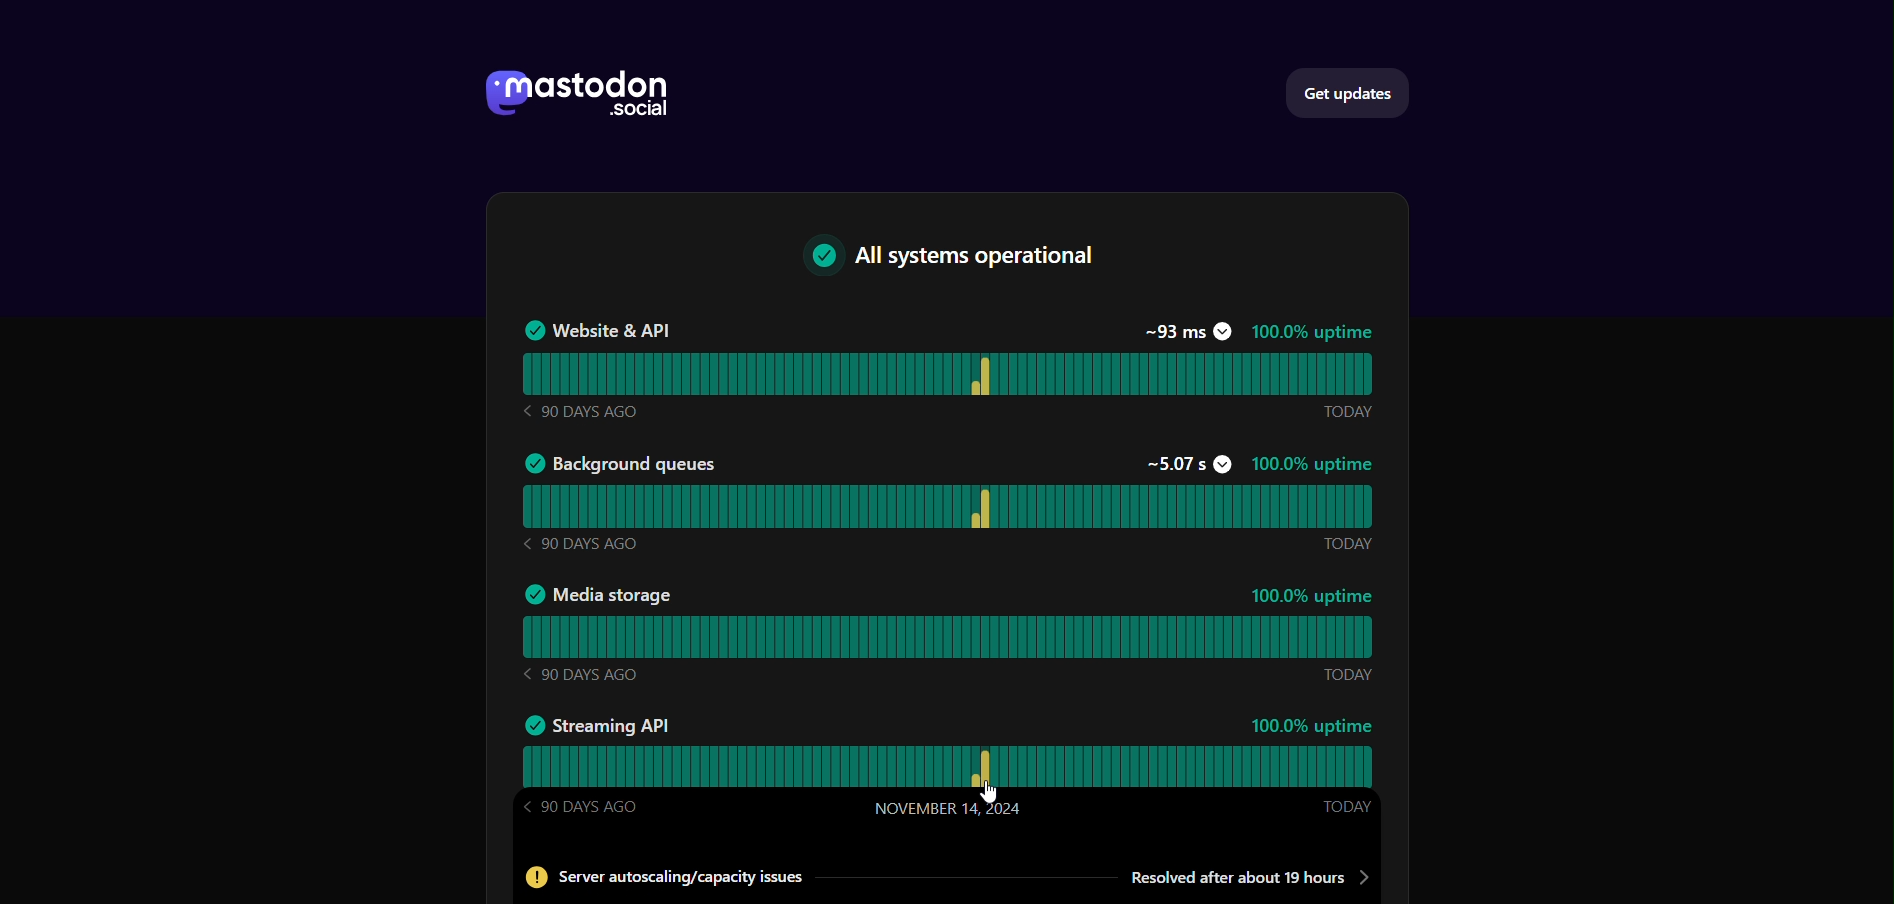 The width and height of the screenshot is (1894, 904). I want to click on 100.0% uptime, so click(1312, 333).